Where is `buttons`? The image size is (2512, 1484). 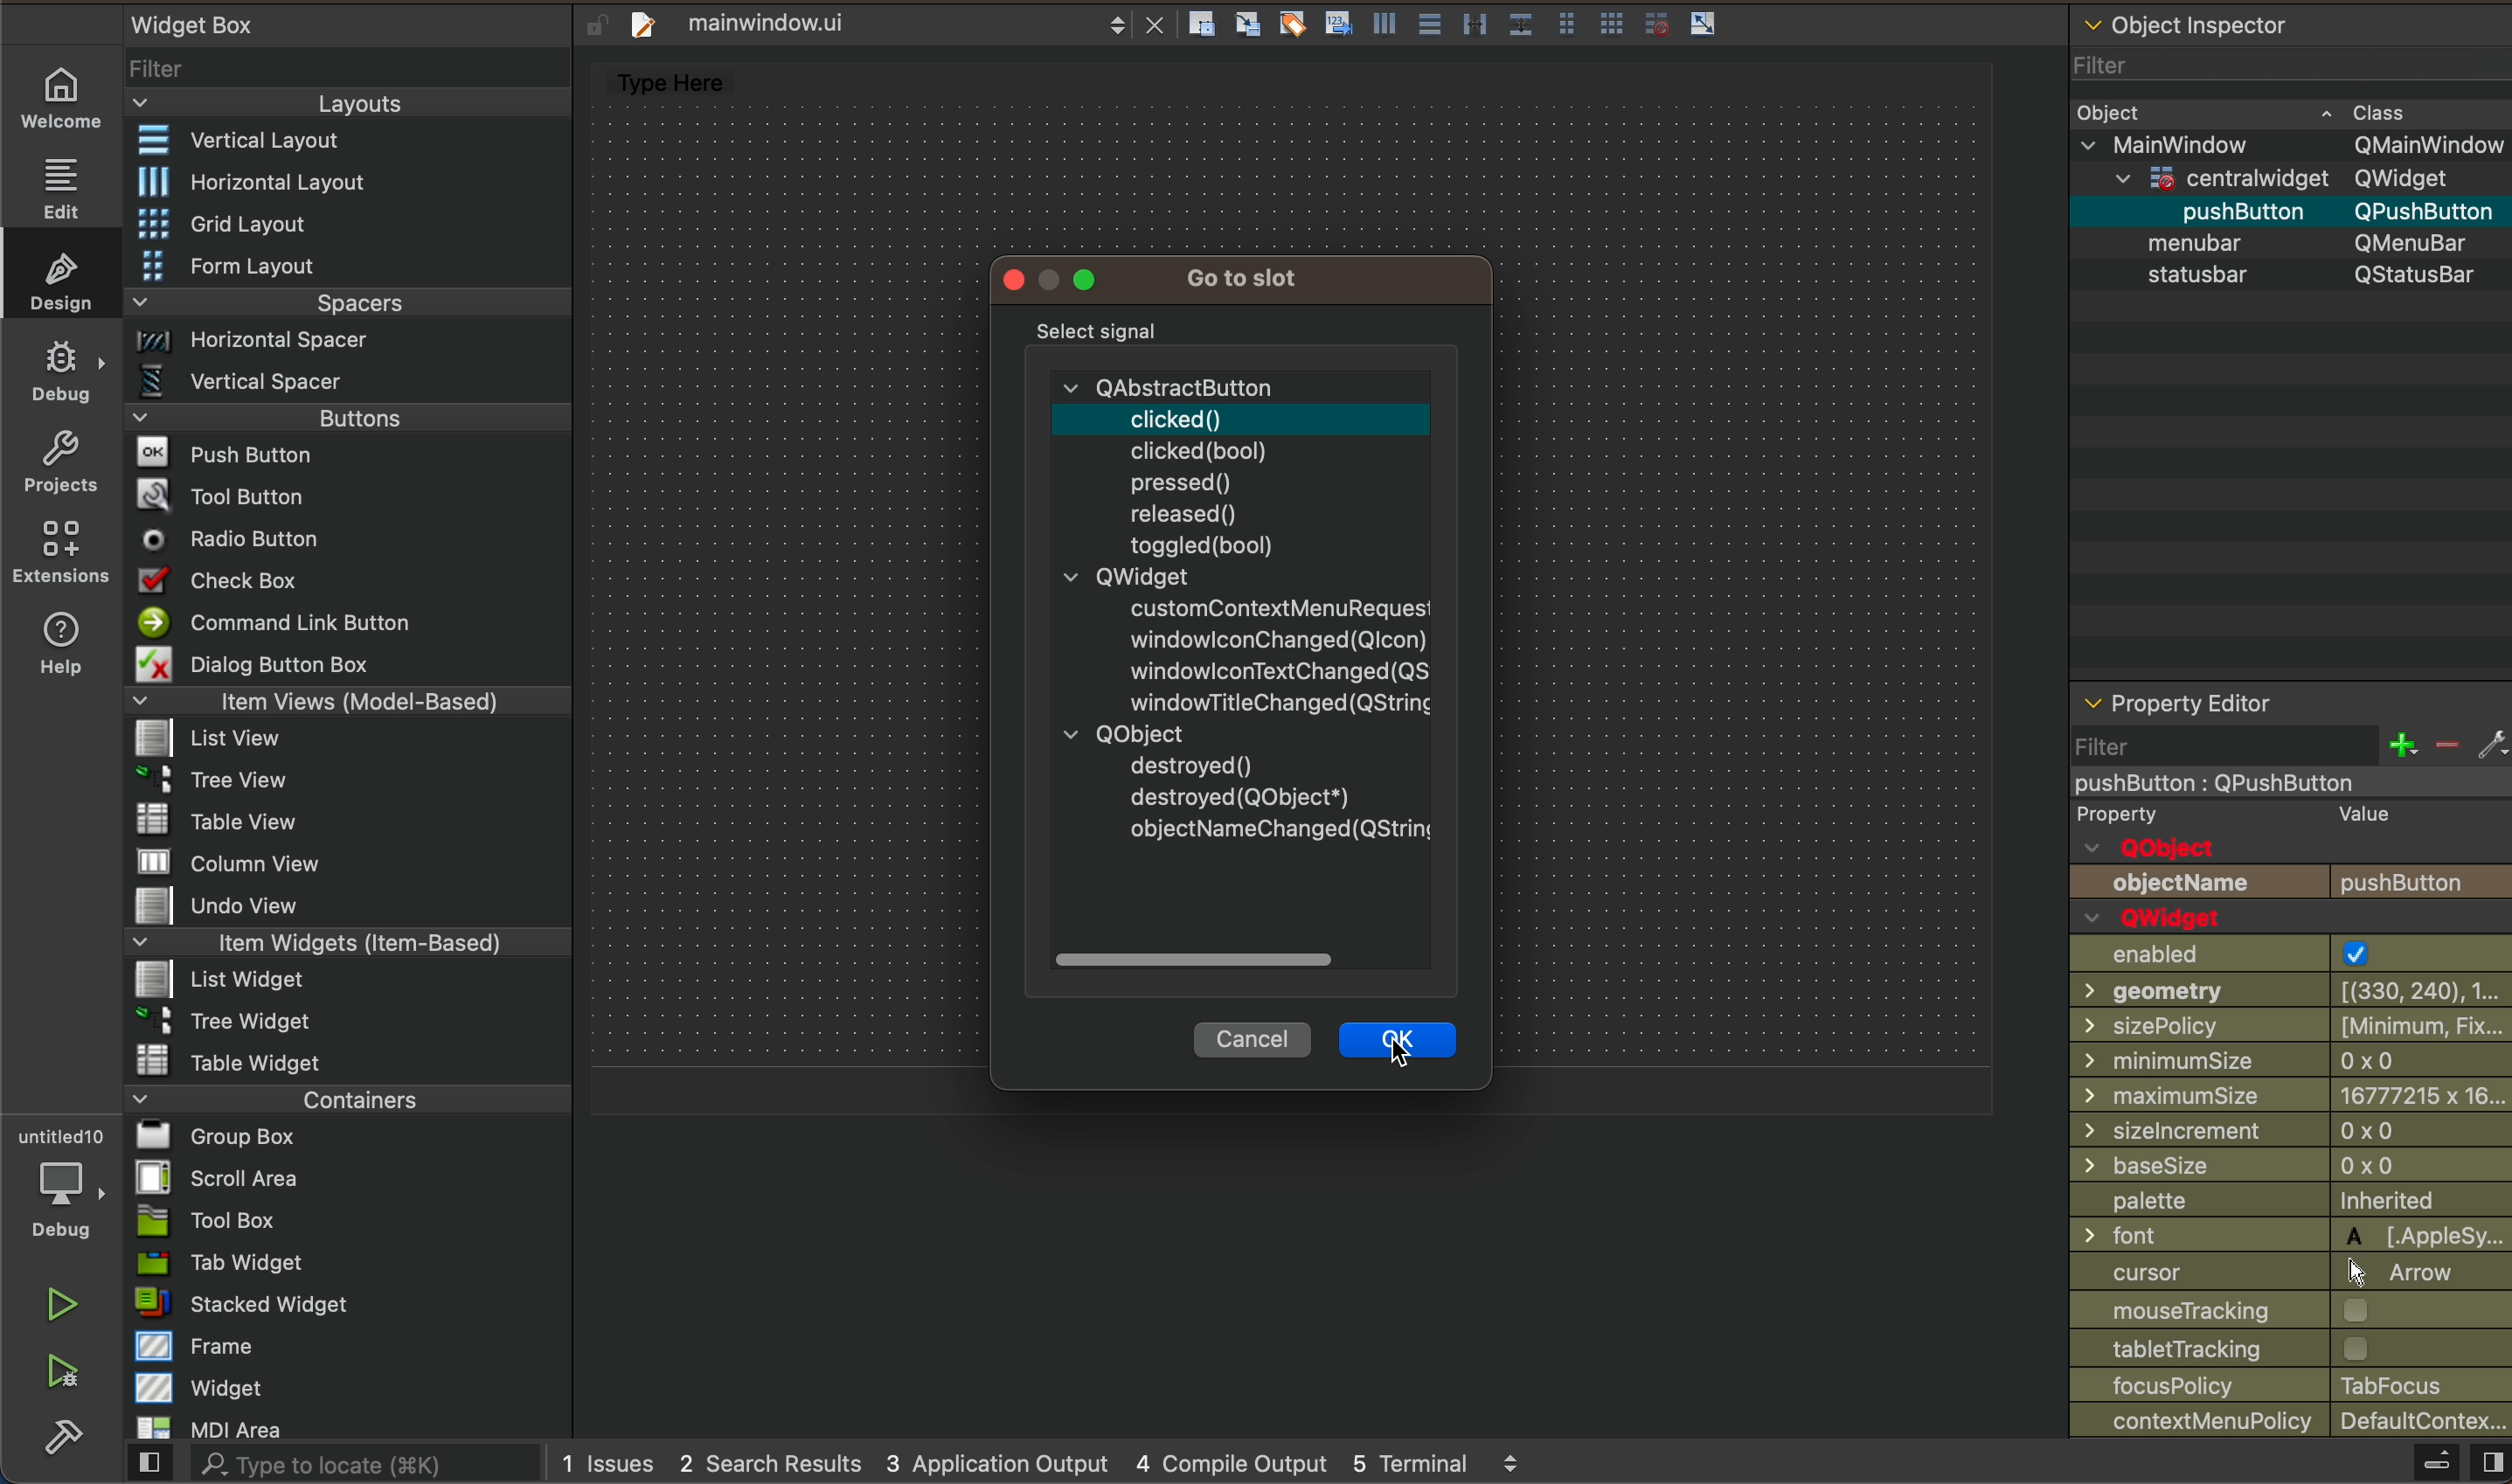 buttons is located at coordinates (344, 419).